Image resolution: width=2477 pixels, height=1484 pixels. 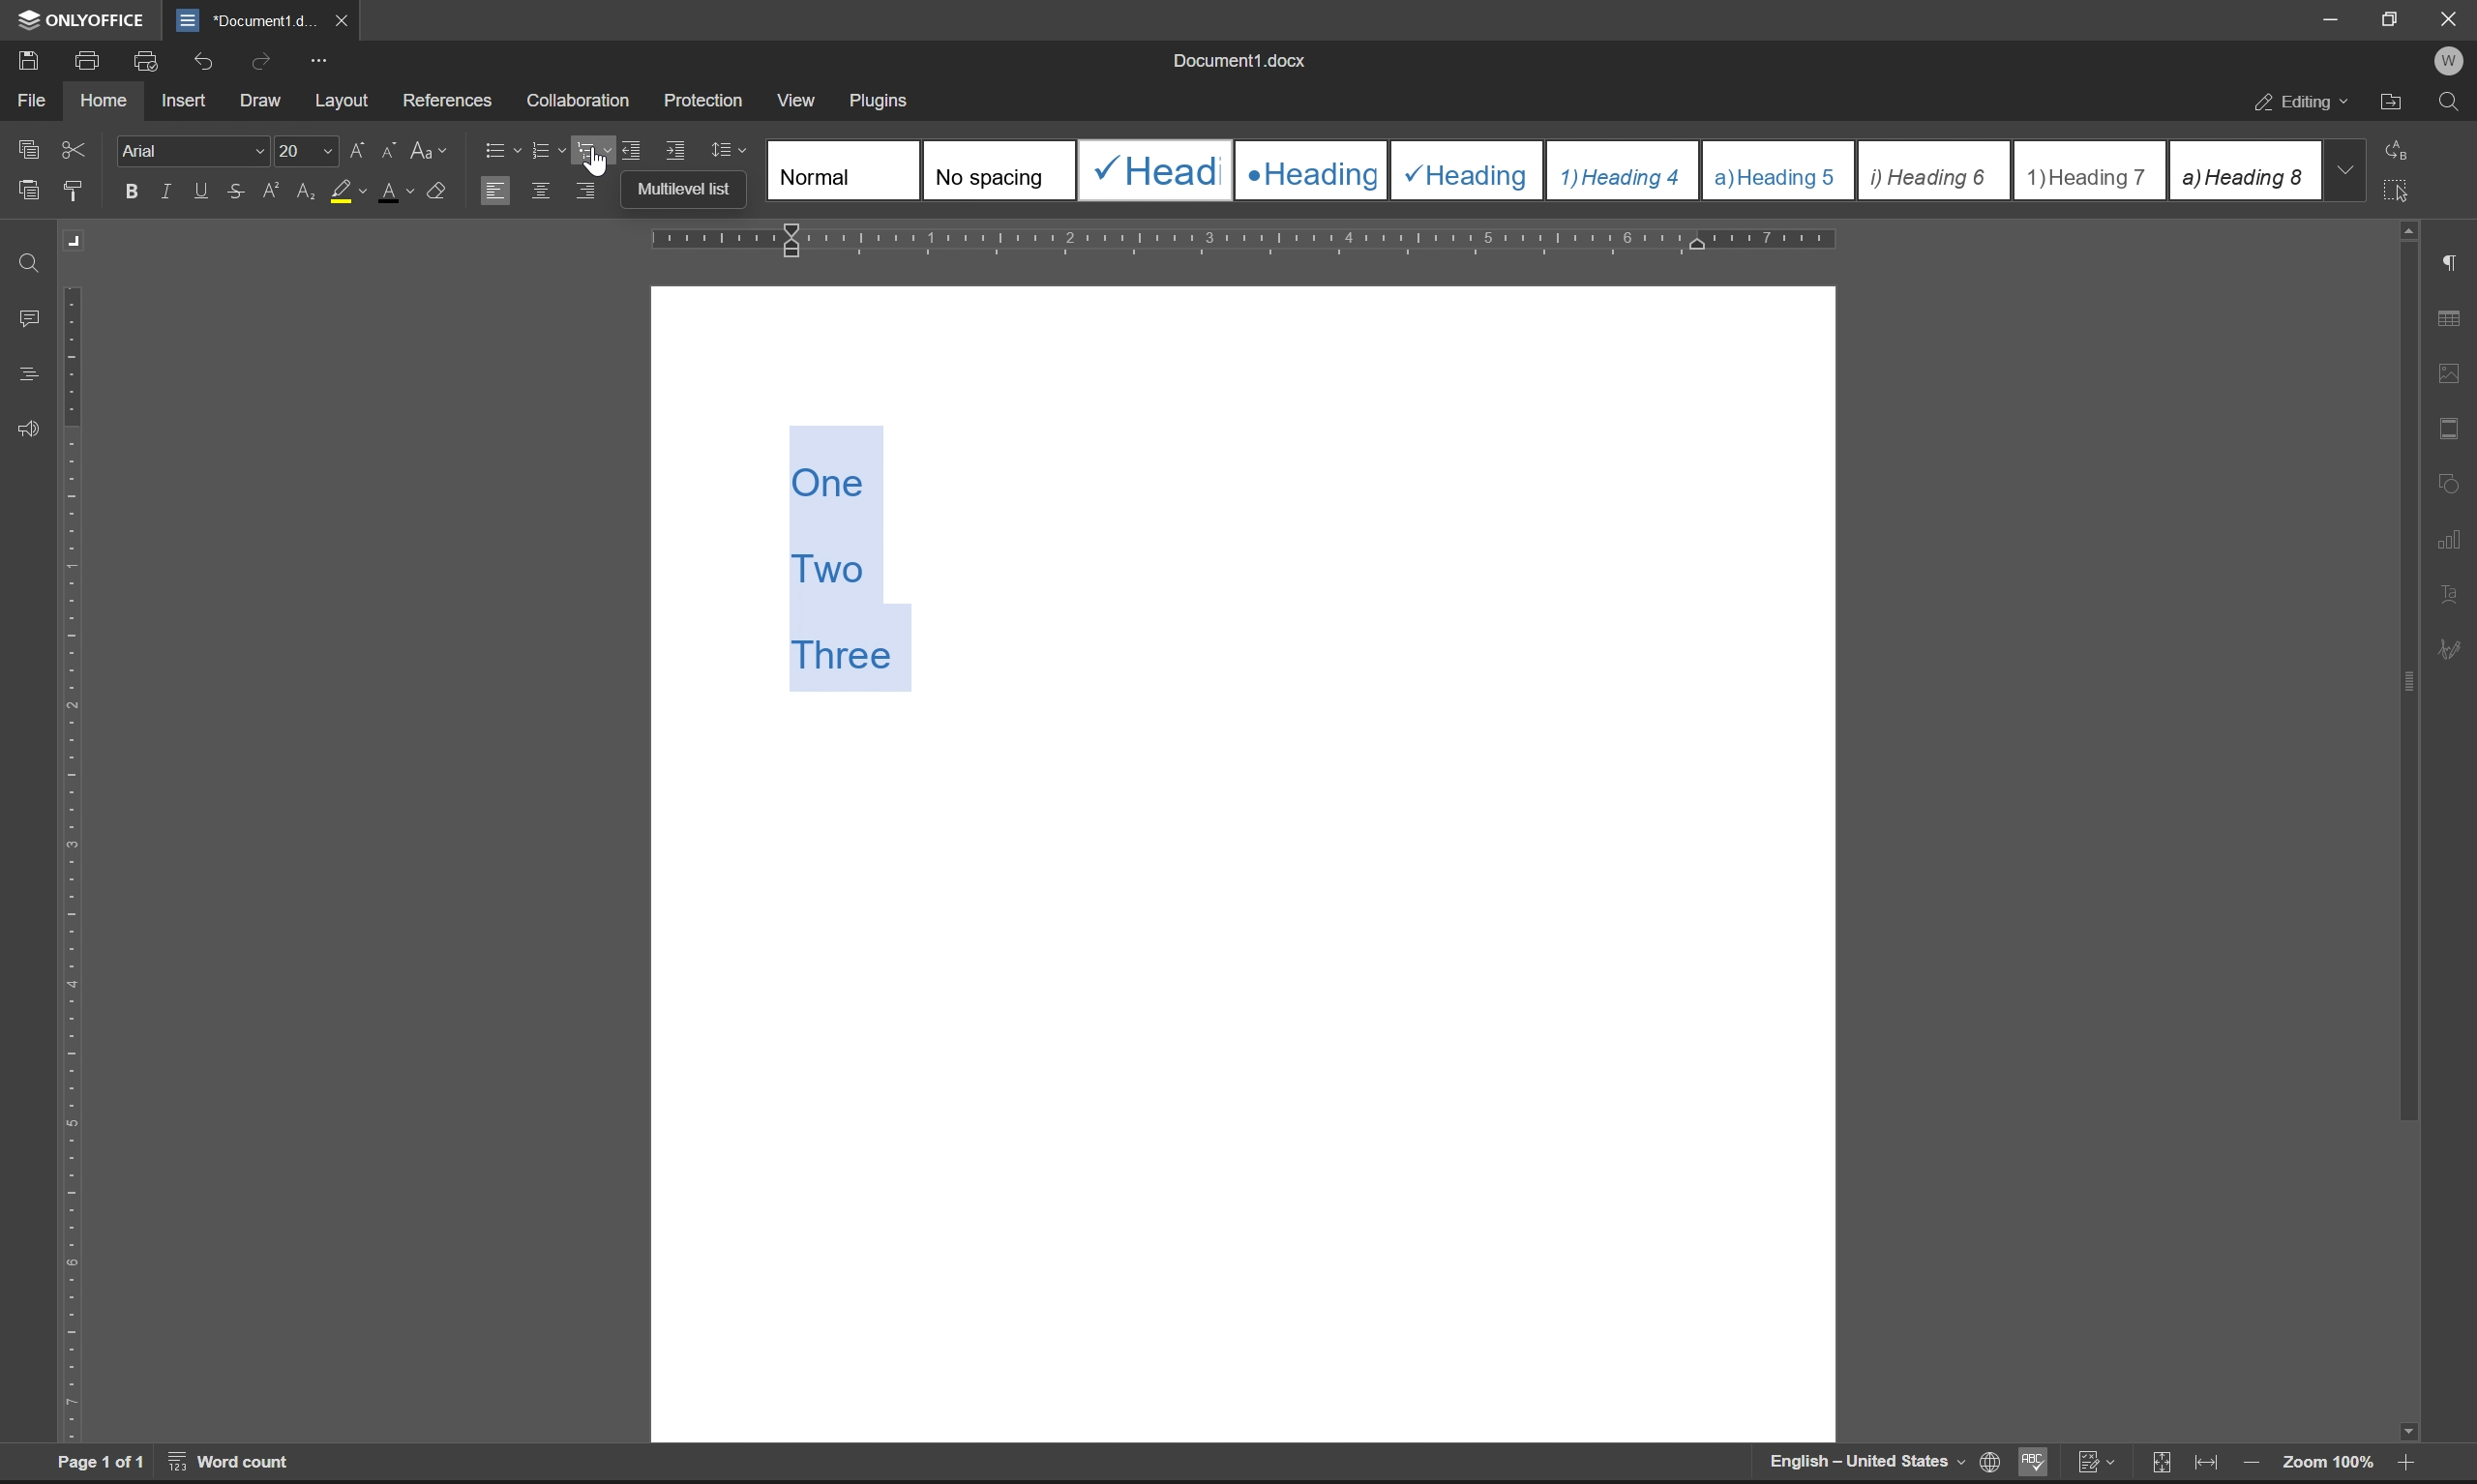 I want to click on Line spacing, so click(x=737, y=151).